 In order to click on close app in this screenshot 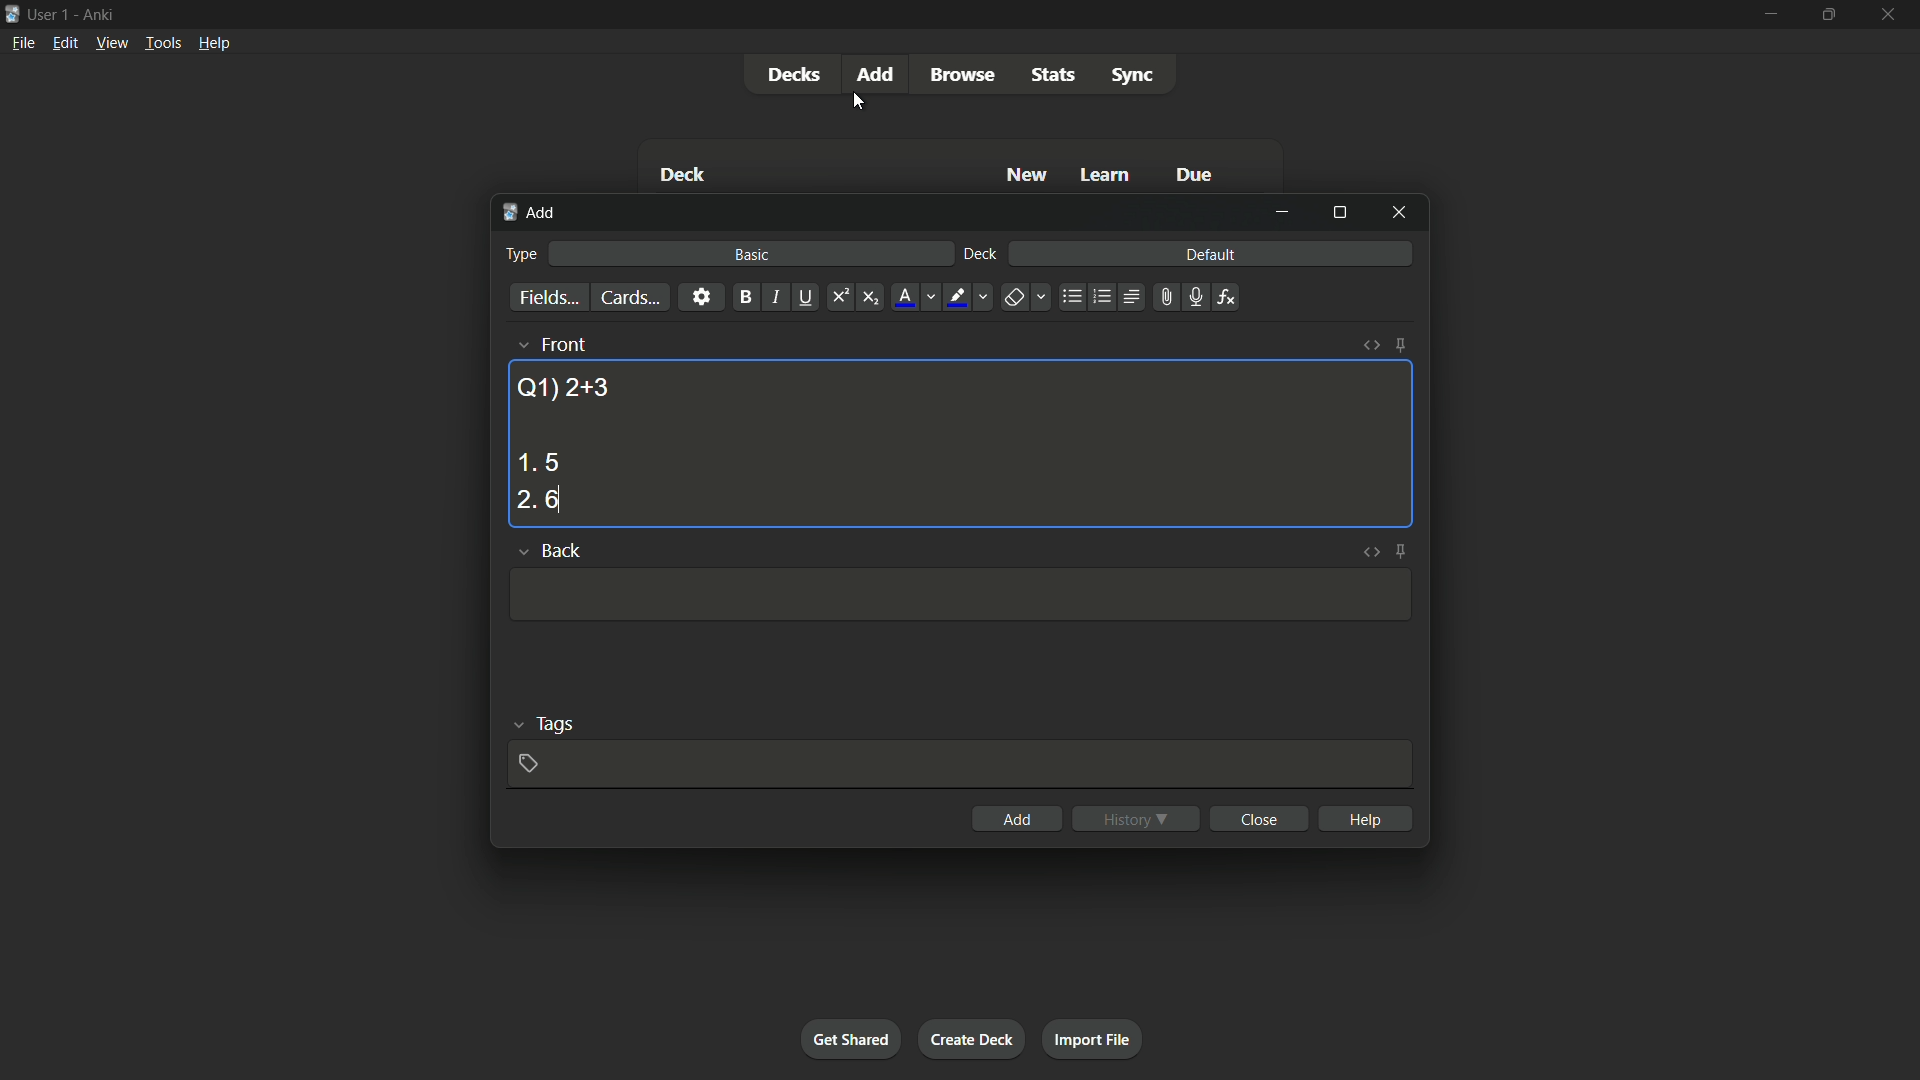, I will do `click(1890, 14)`.